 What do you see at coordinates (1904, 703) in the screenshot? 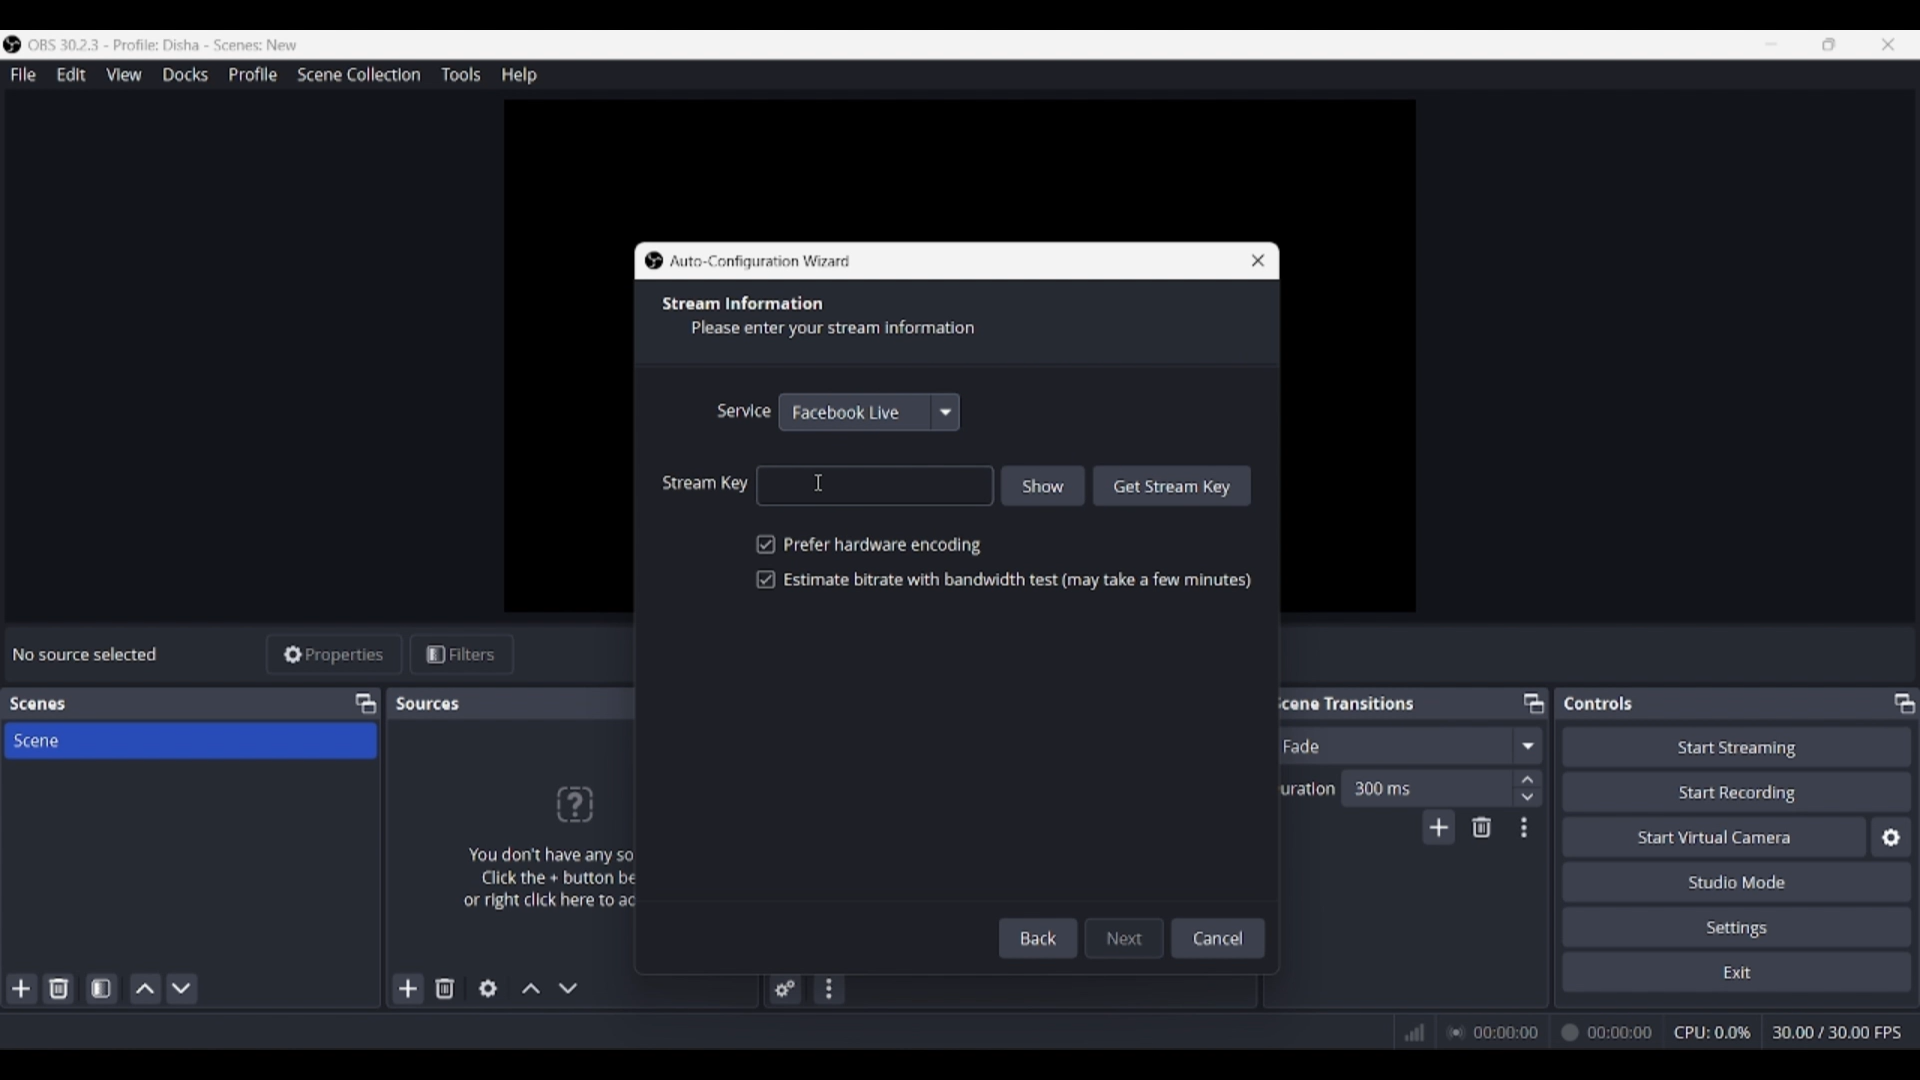
I see `Float controls panel` at bounding box center [1904, 703].